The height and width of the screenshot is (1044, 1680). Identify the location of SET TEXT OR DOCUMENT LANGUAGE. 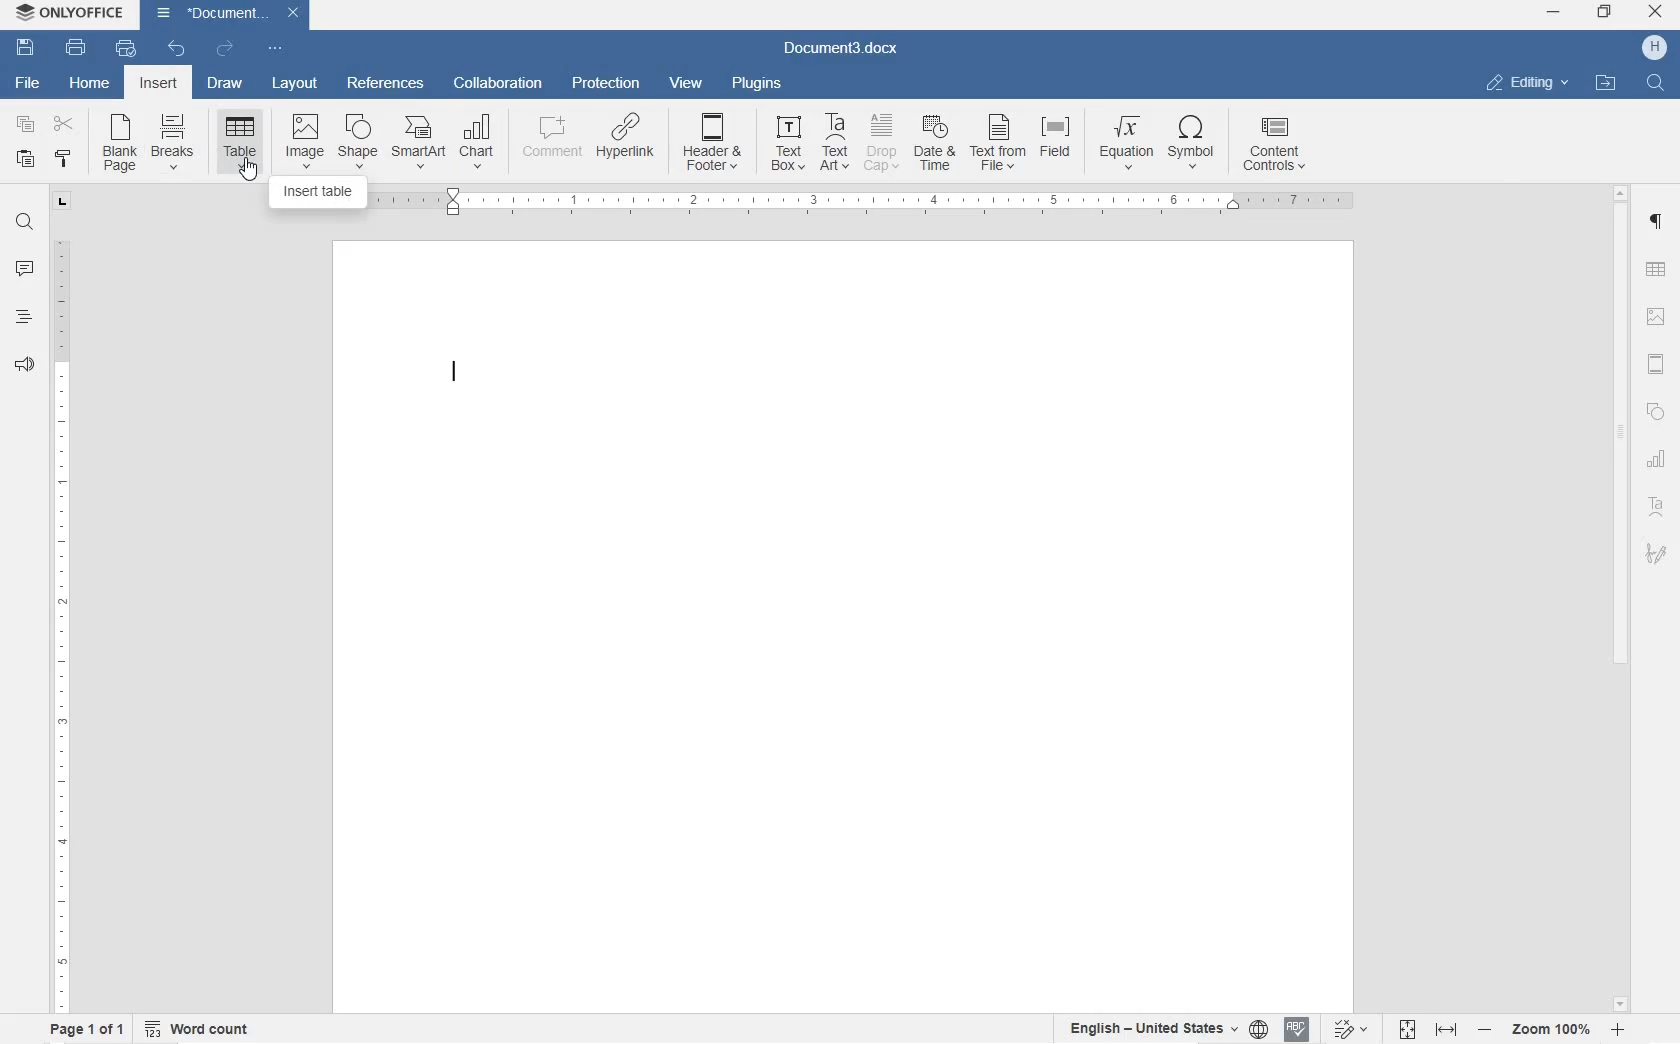
(1162, 1026).